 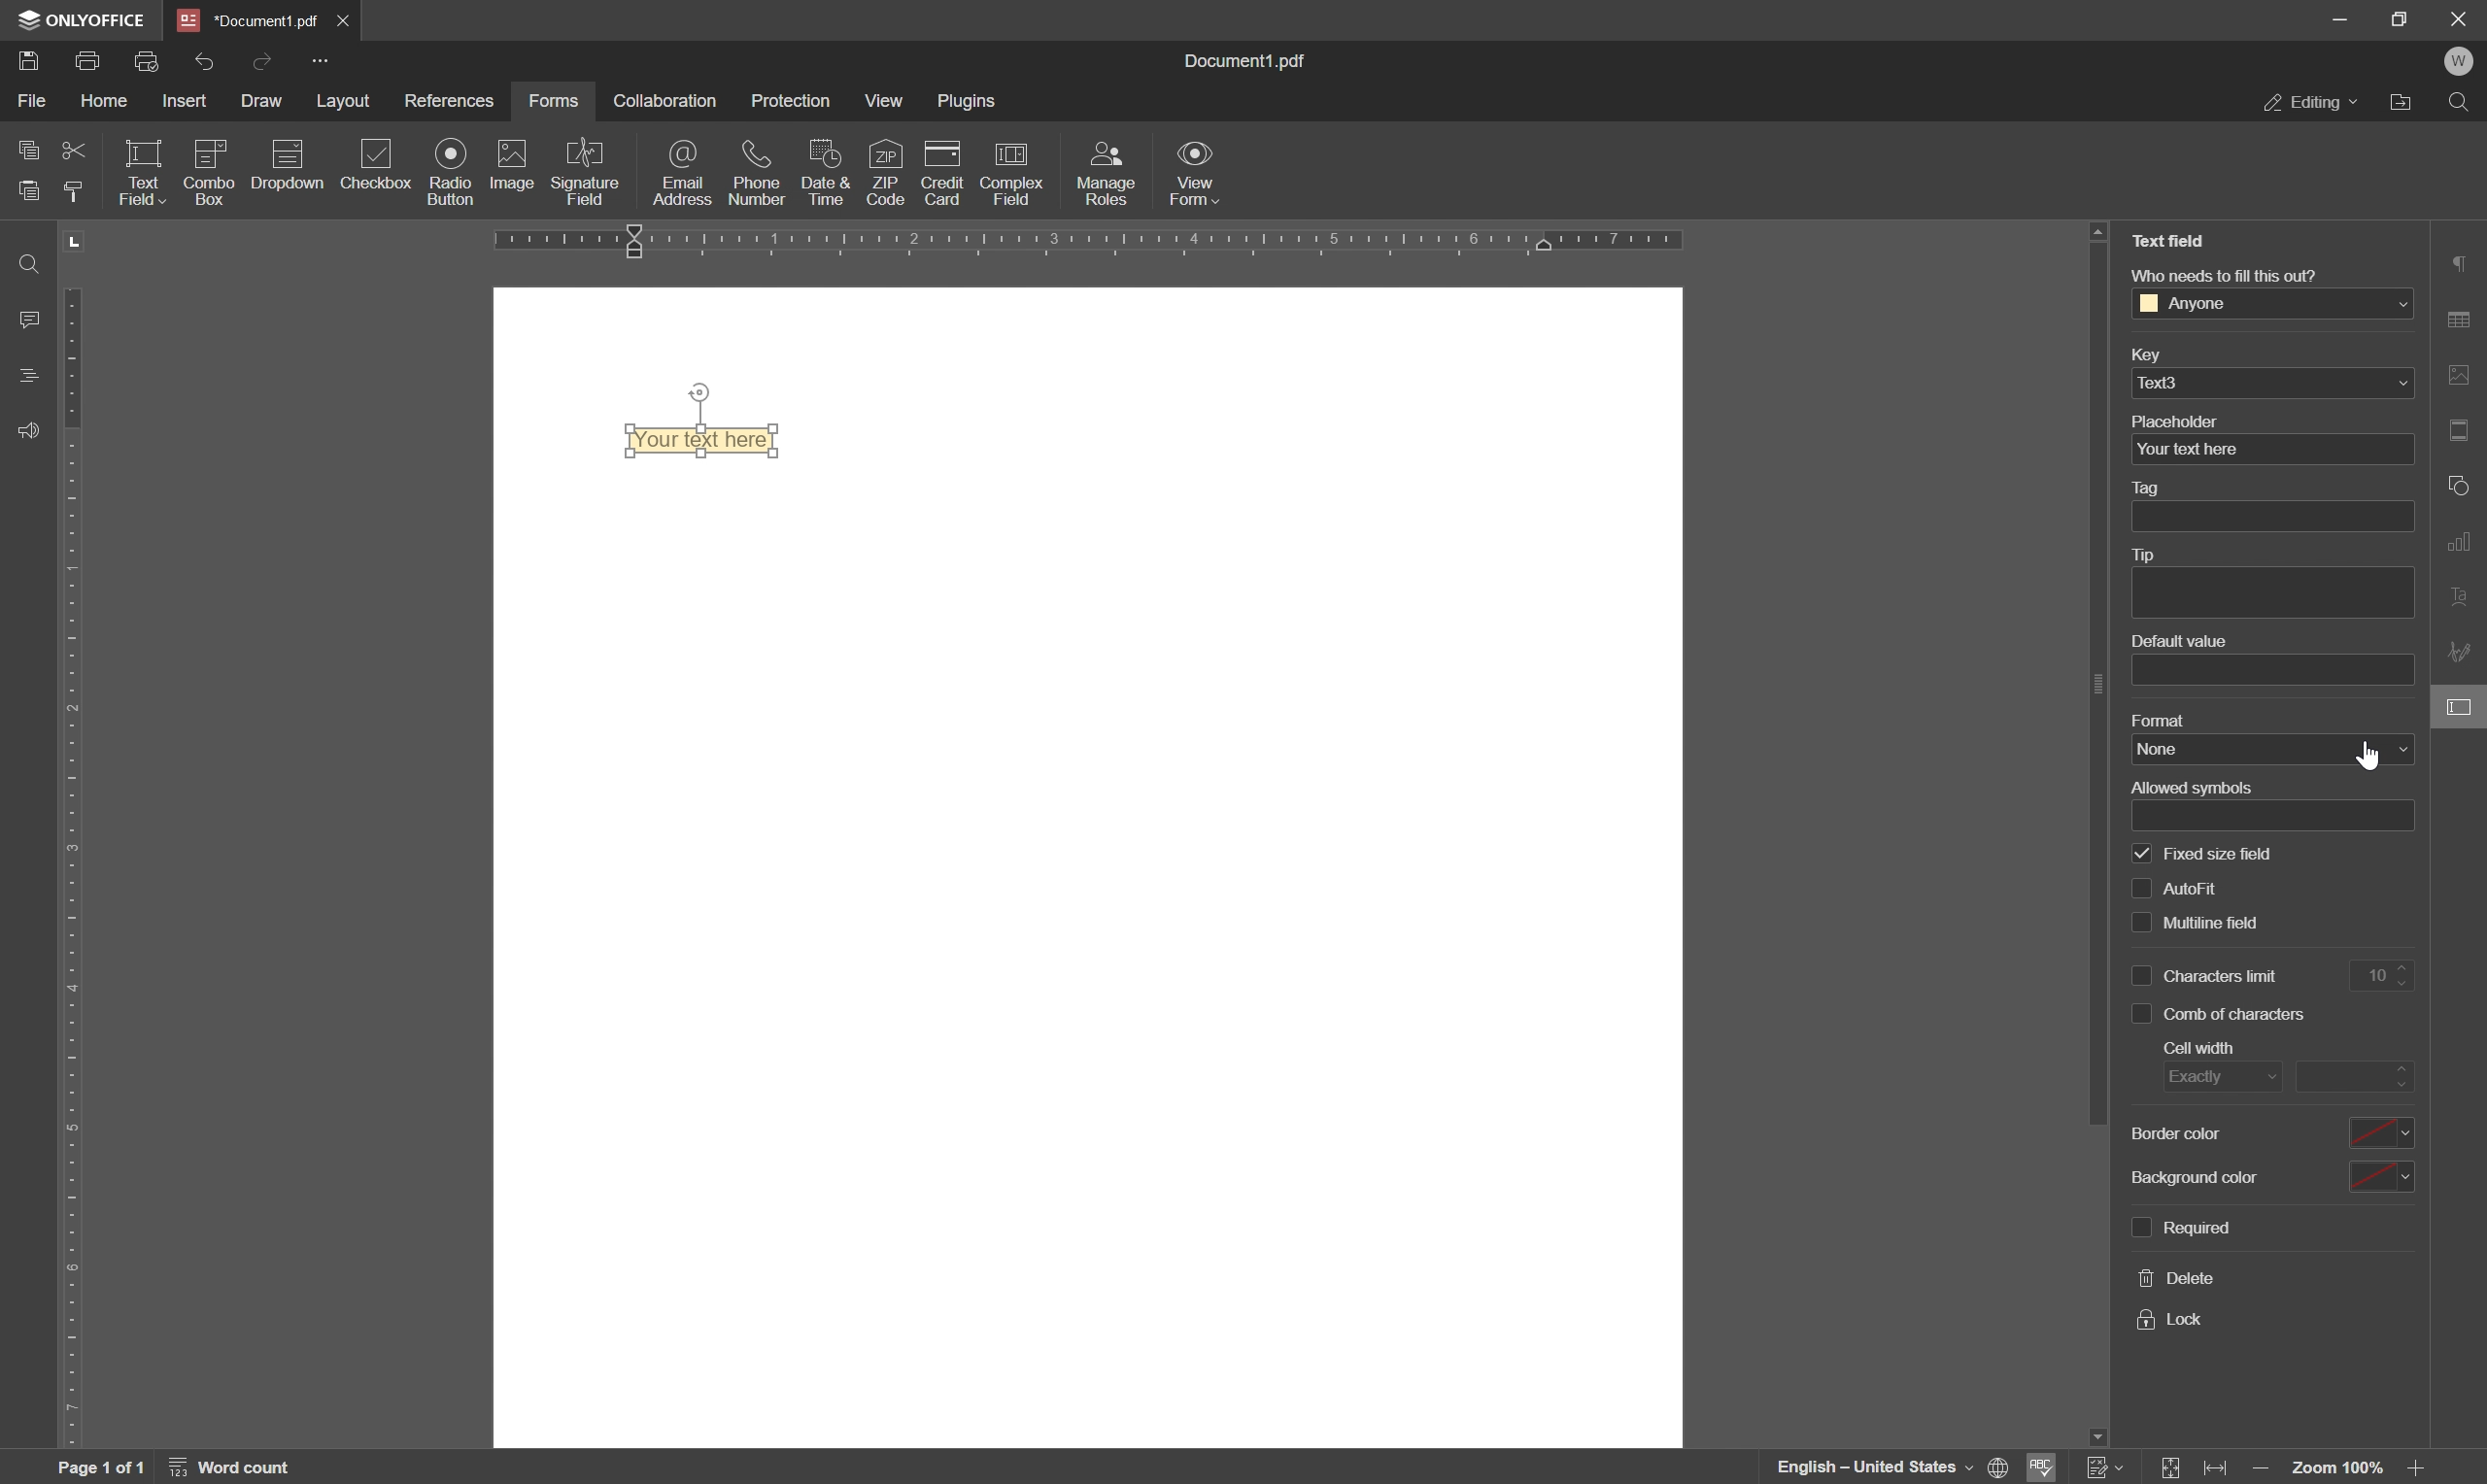 What do you see at coordinates (2310, 105) in the screenshot?
I see `editing` at bounding box center [2310, 105].